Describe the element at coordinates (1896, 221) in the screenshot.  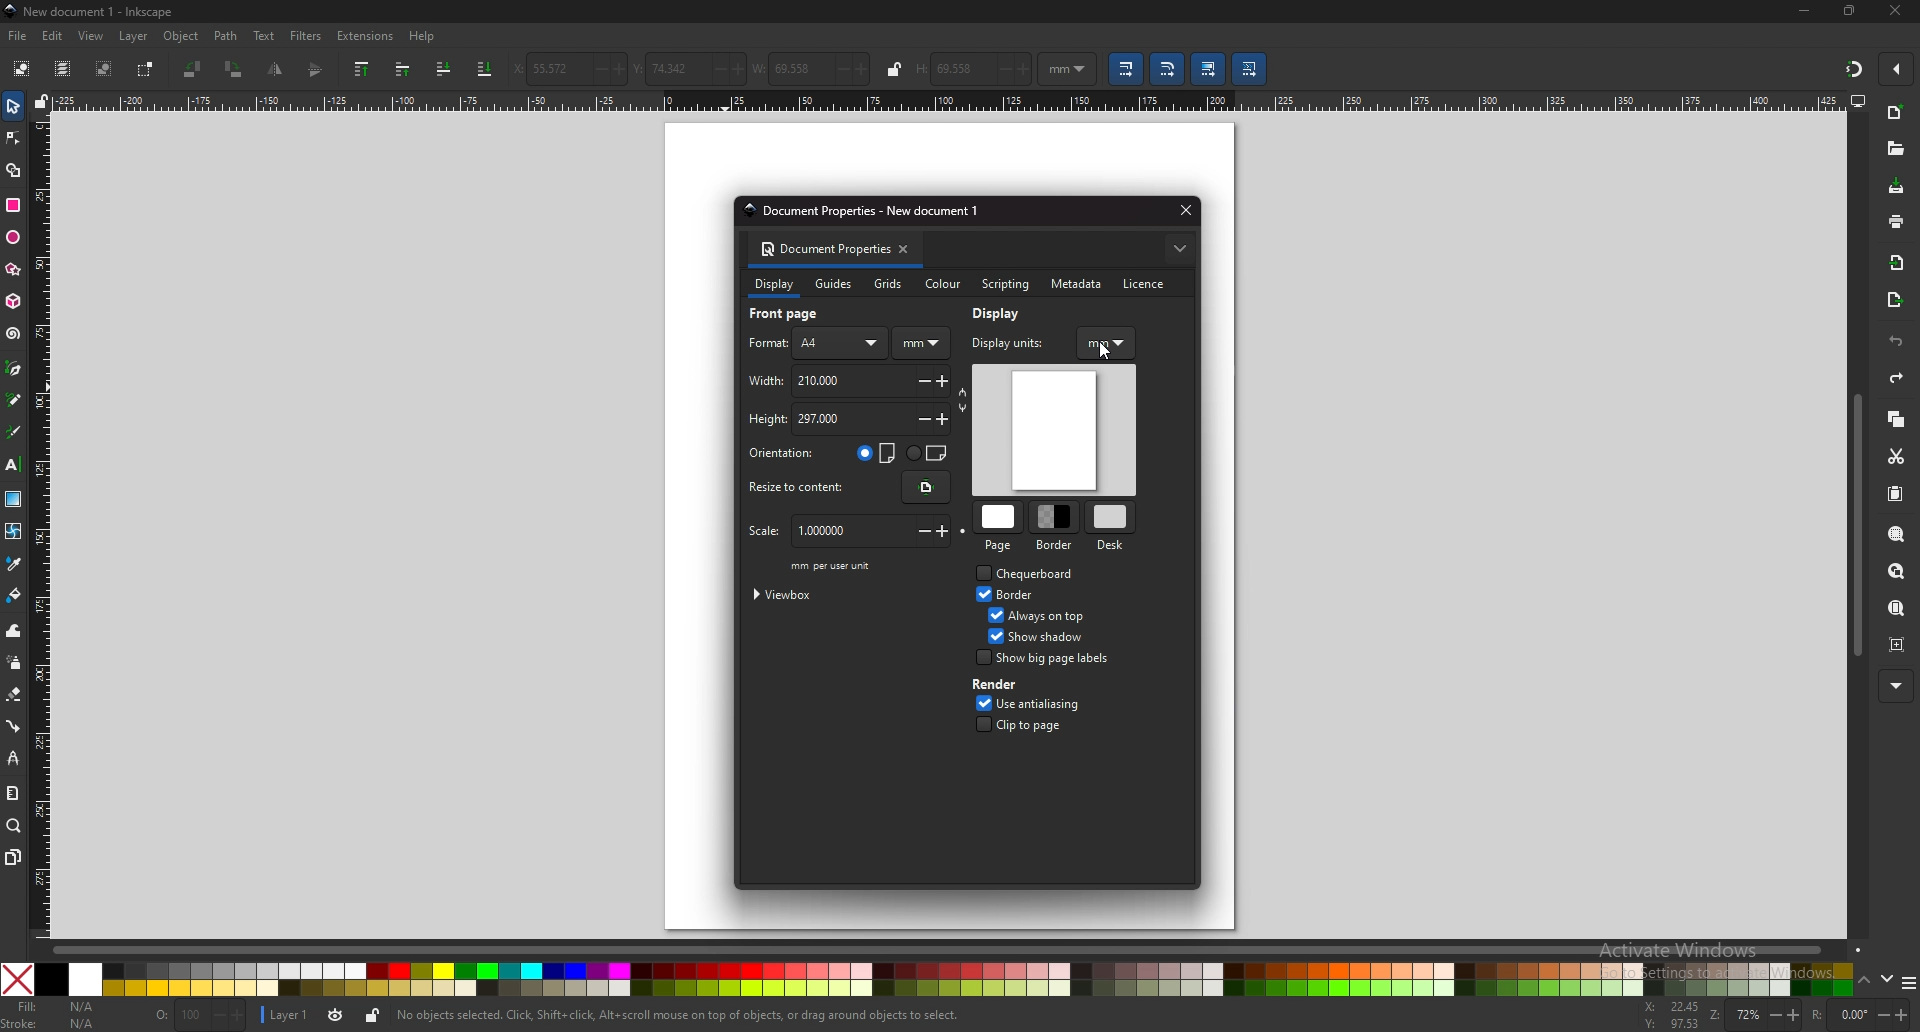
I see `print` at that location.